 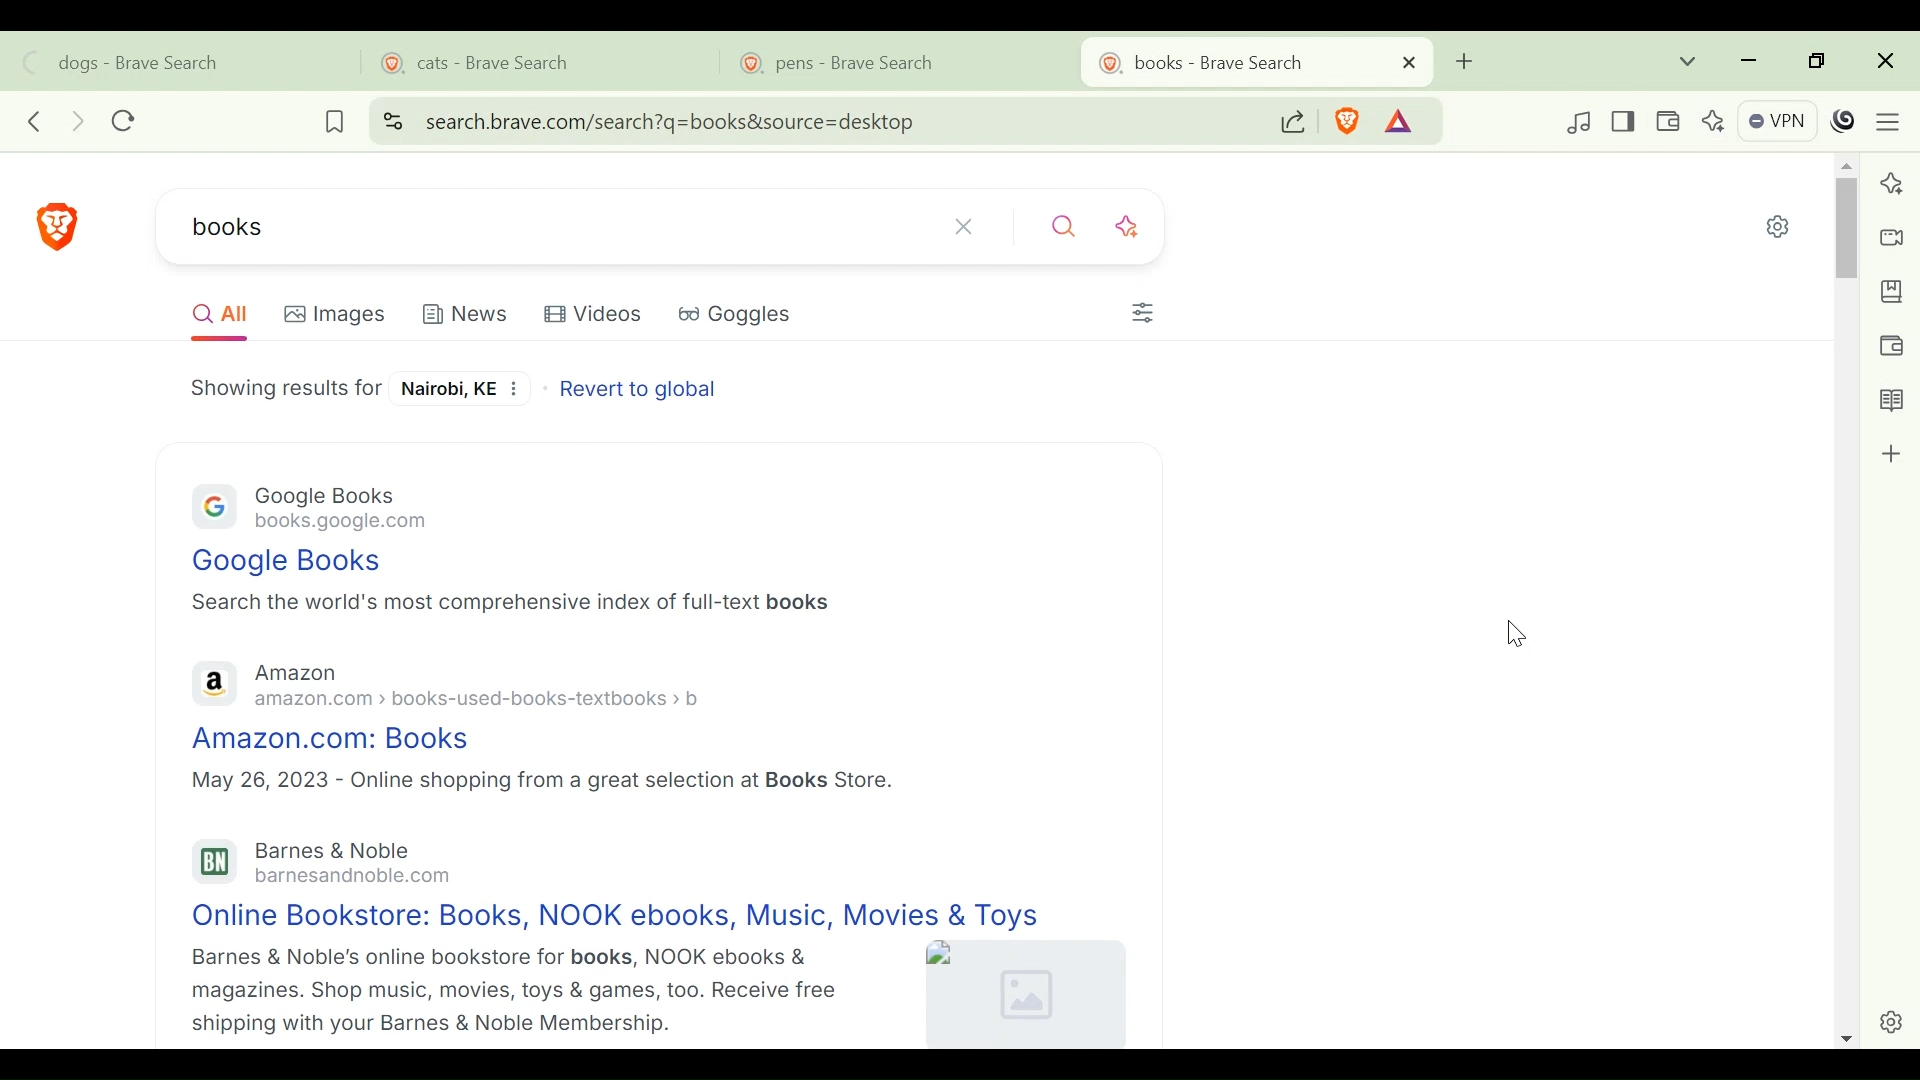 What do you see at coordinates (1711, 119) in the screenshot?
I see `Leo AI` at bounding box center [1711, 119].